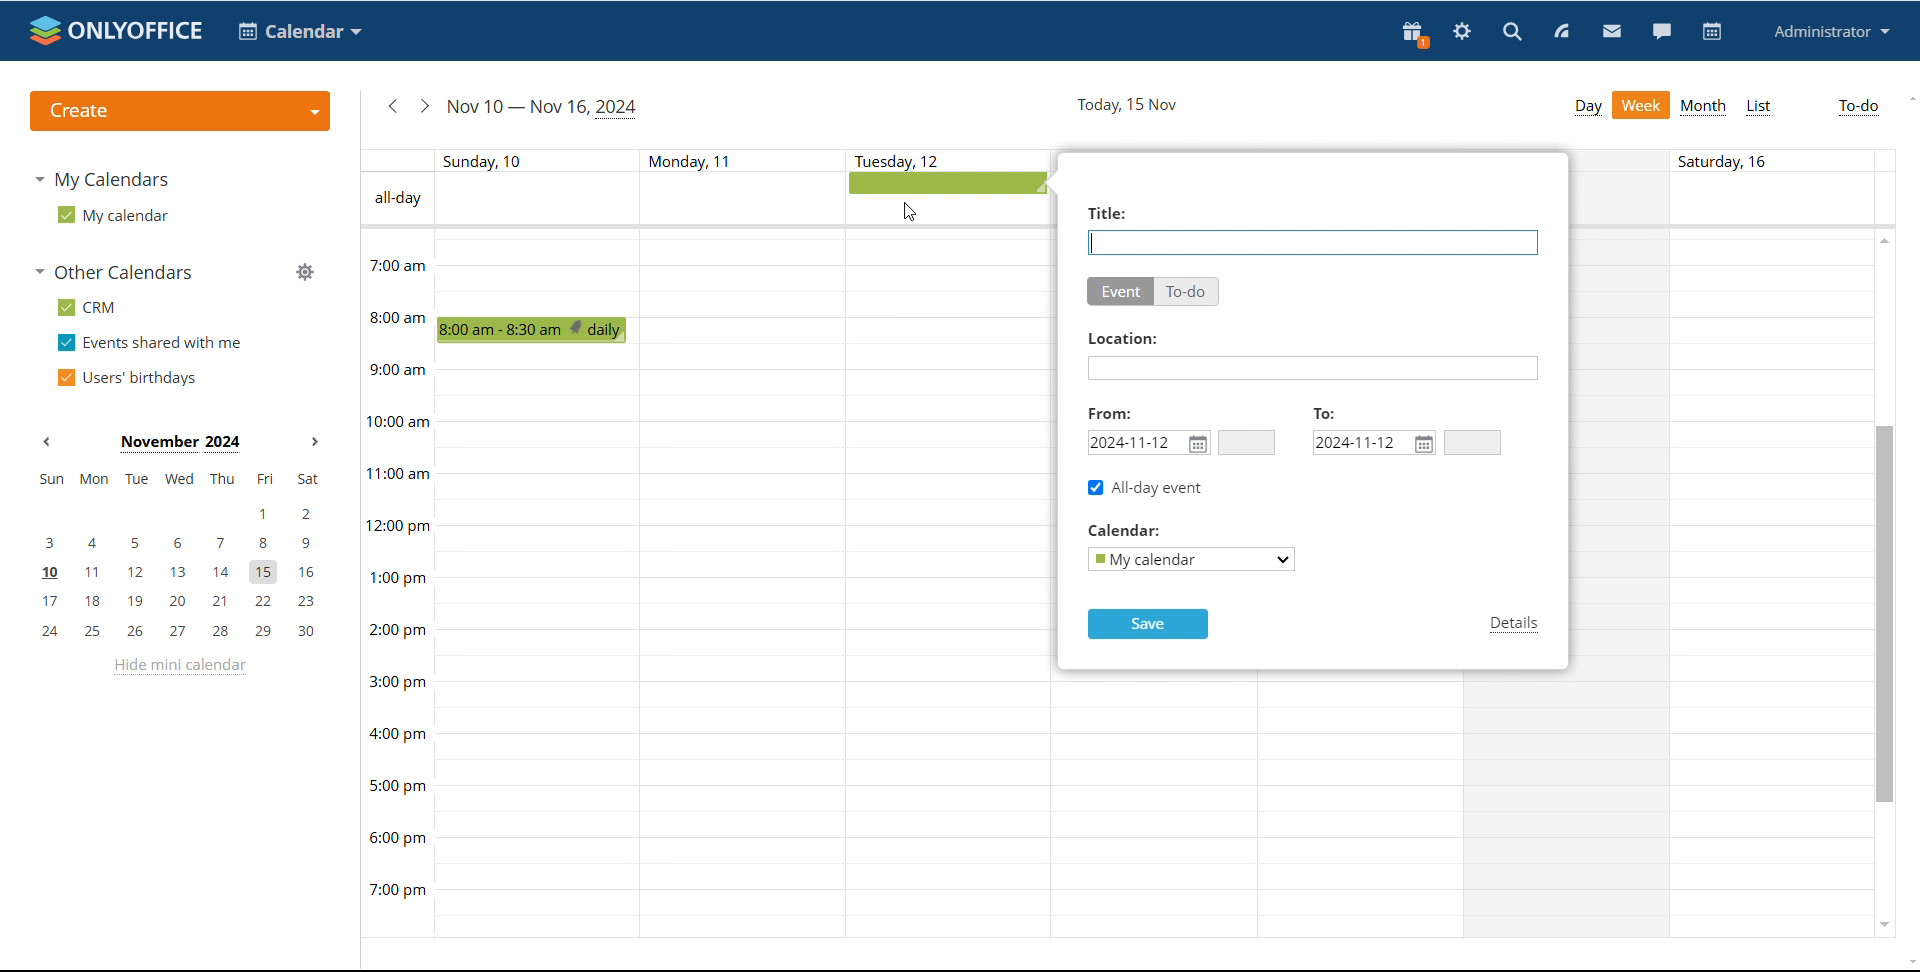 The width and height of the screenshot is (1920, 972). Describe the element at coordinates (1124, 215) in the screenshot. I see `` at that location.